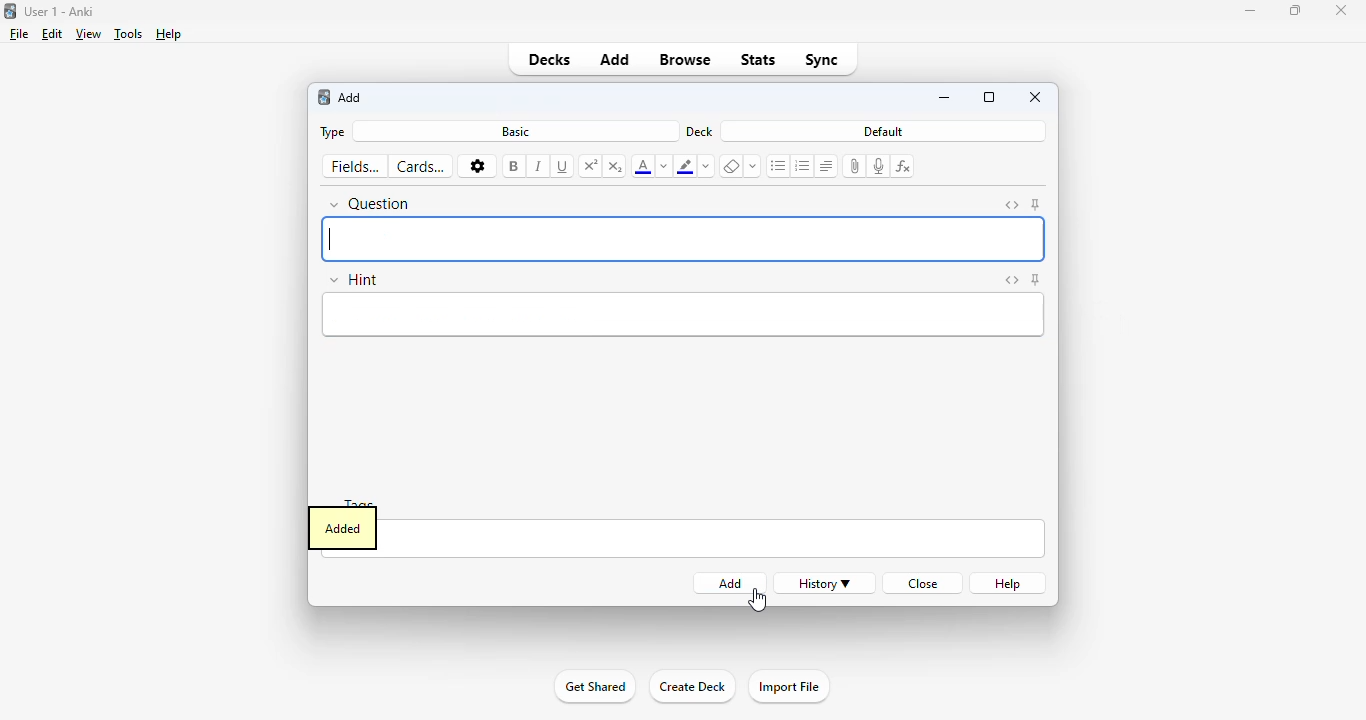 The image size is (1366, 720). I want to click on toggle HTML editor, so click(1013, 206).